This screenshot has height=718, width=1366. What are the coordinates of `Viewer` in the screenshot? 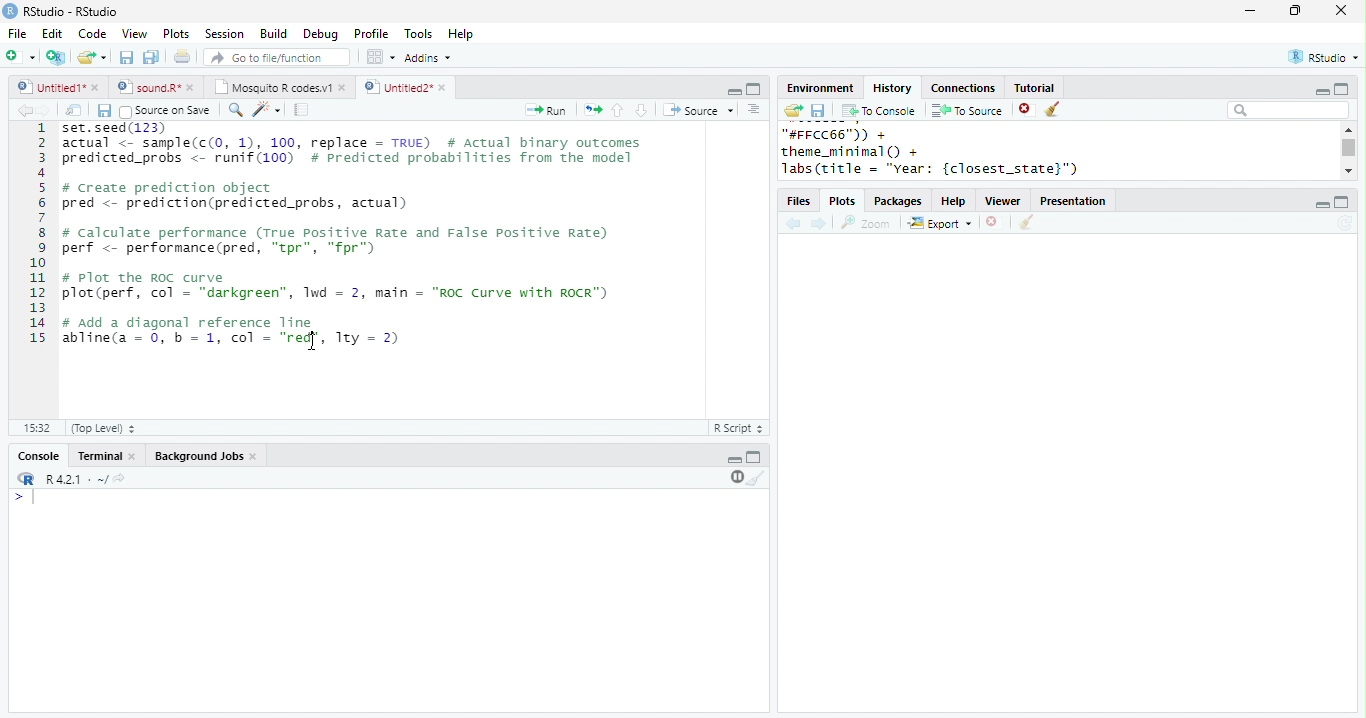 It's located at (1004, 202).